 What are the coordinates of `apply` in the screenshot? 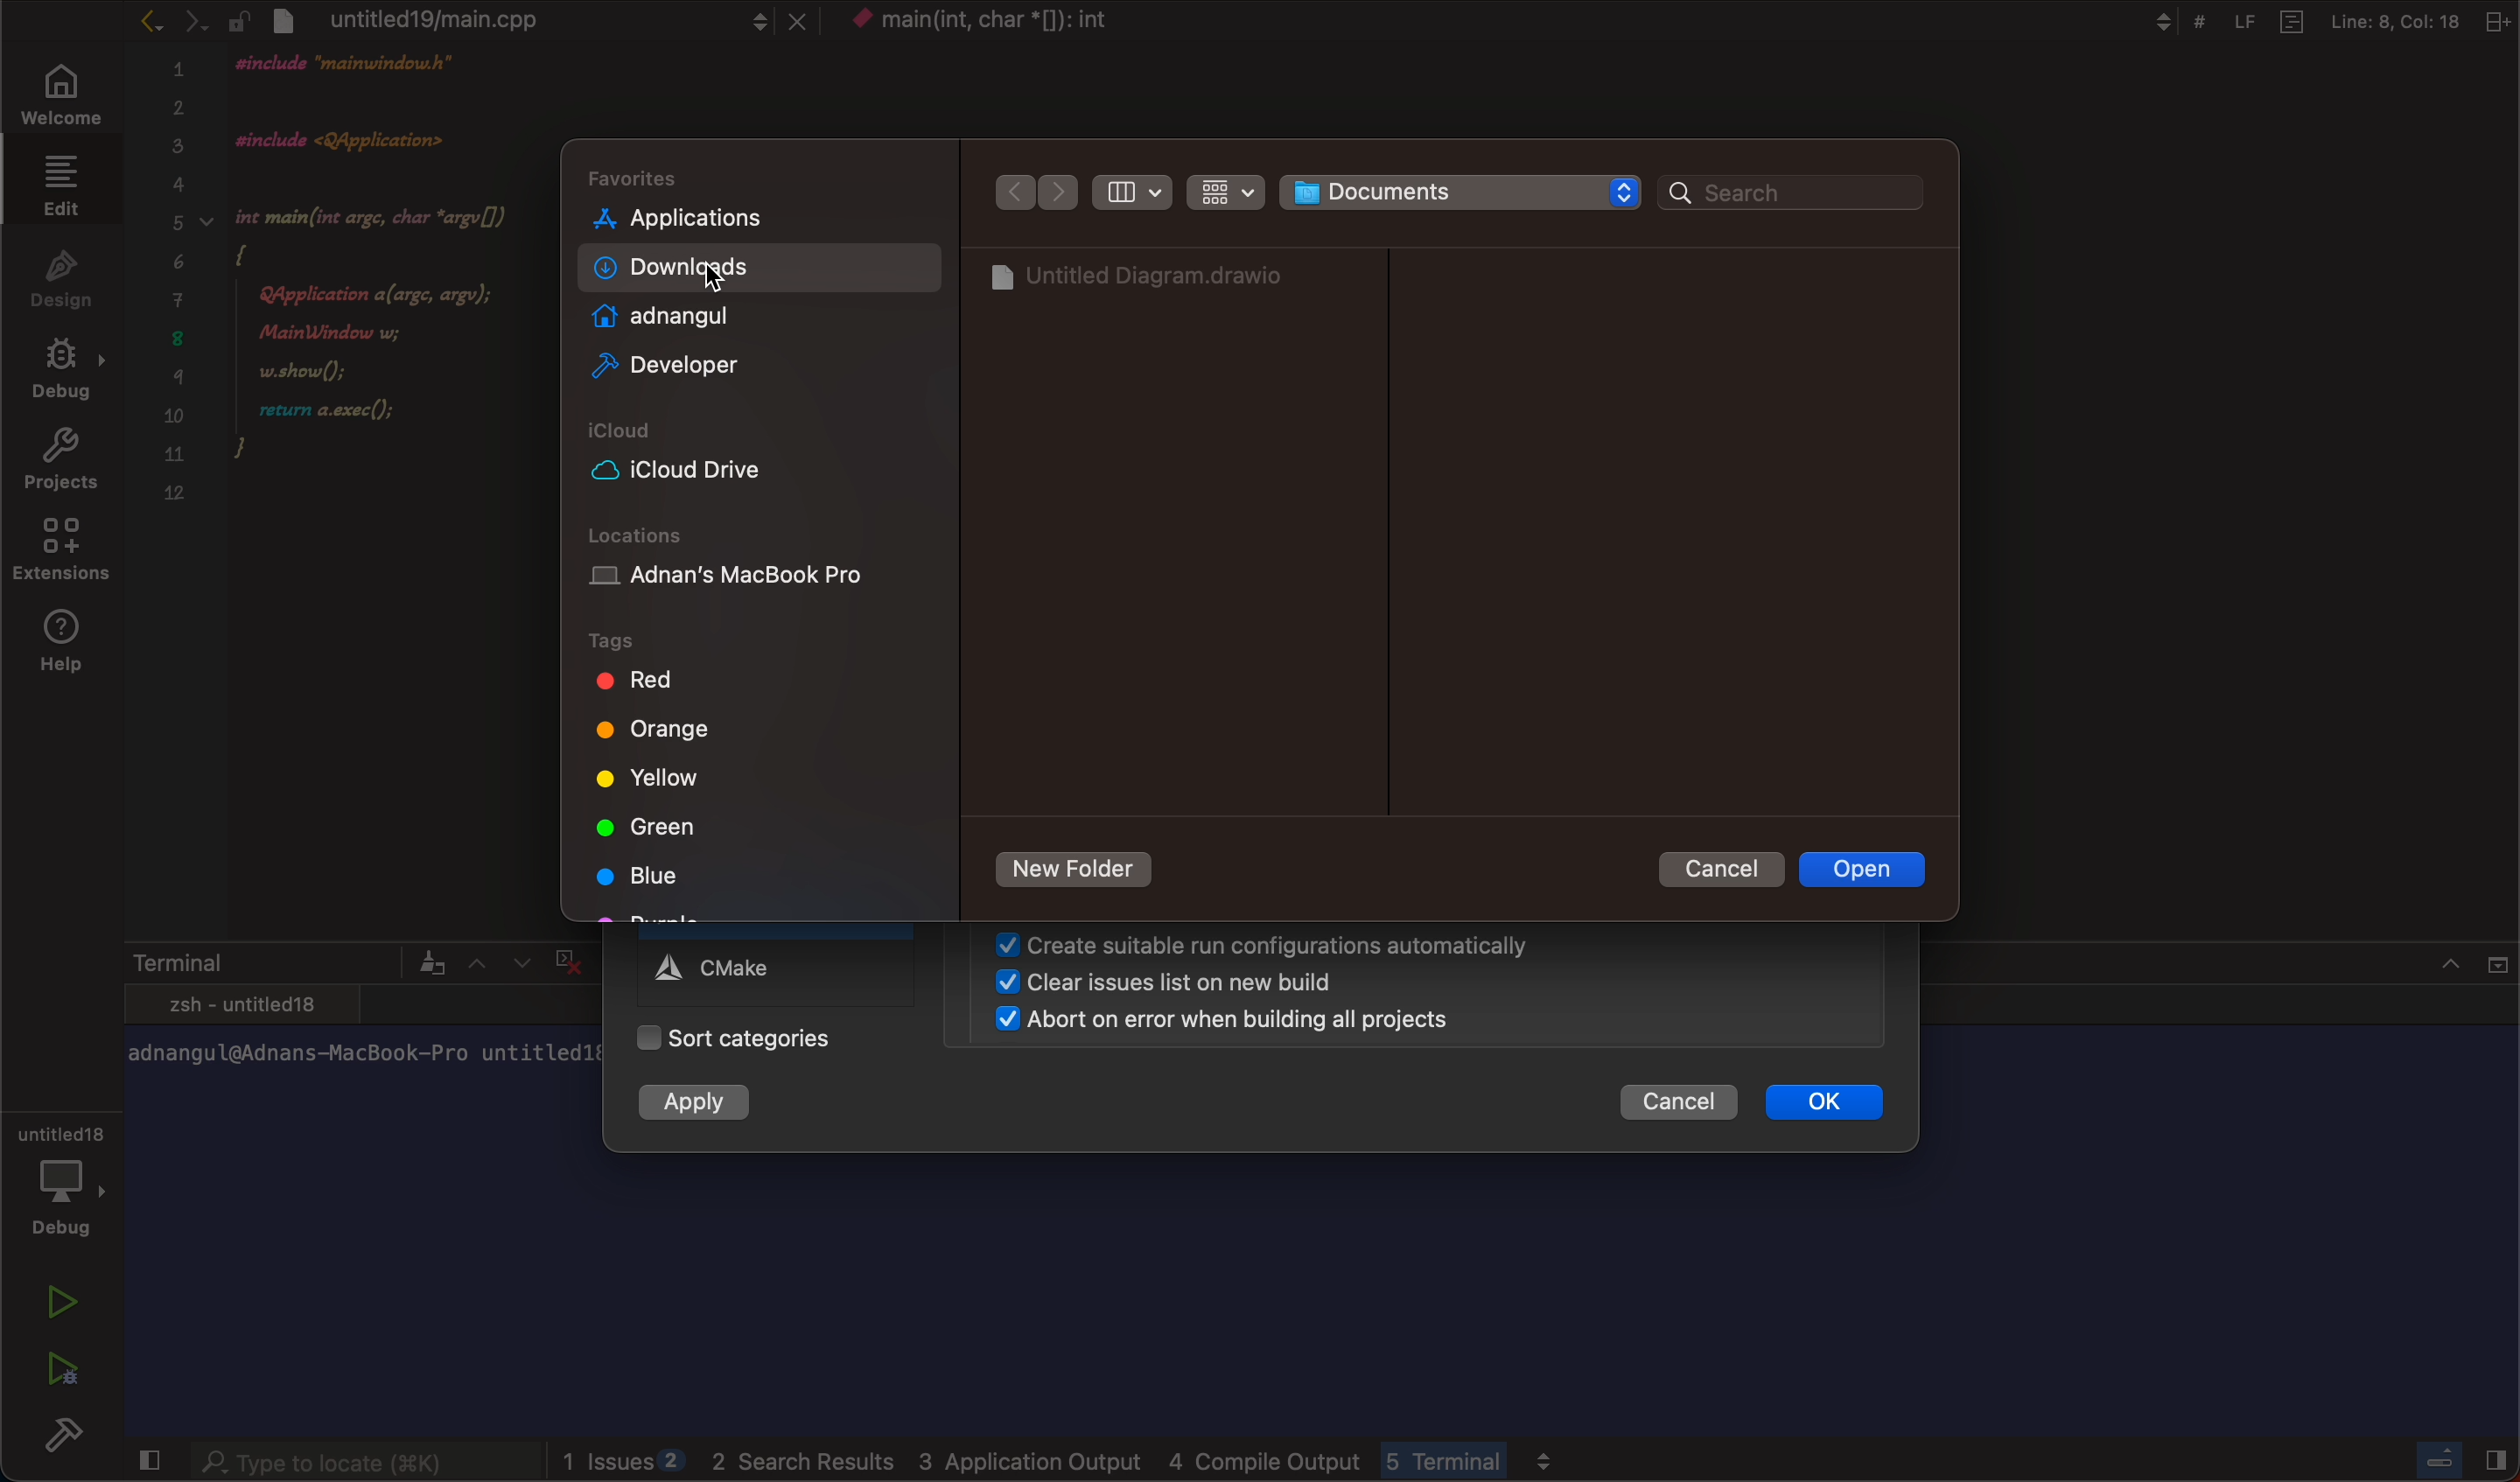 It's located at (712, 1103).